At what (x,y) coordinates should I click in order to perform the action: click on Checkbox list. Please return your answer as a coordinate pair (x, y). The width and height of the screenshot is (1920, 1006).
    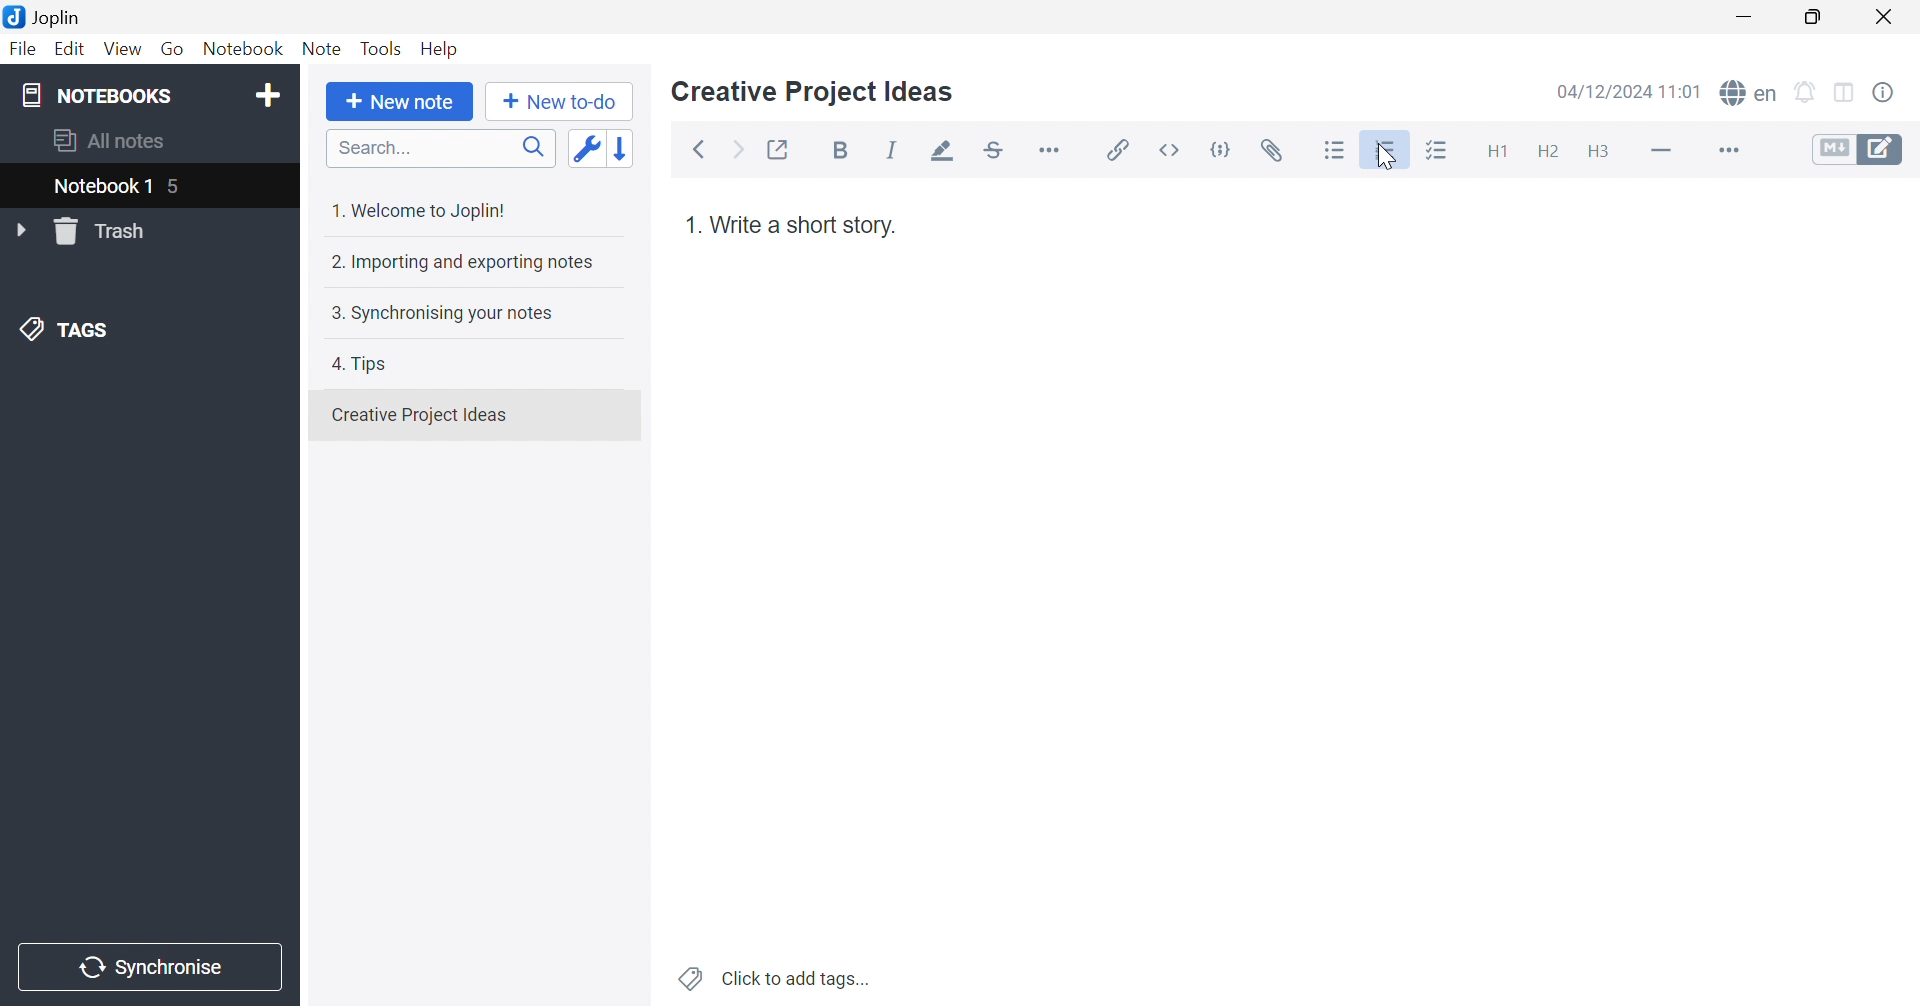
    Looking at the image, I should click on (1435, 155).